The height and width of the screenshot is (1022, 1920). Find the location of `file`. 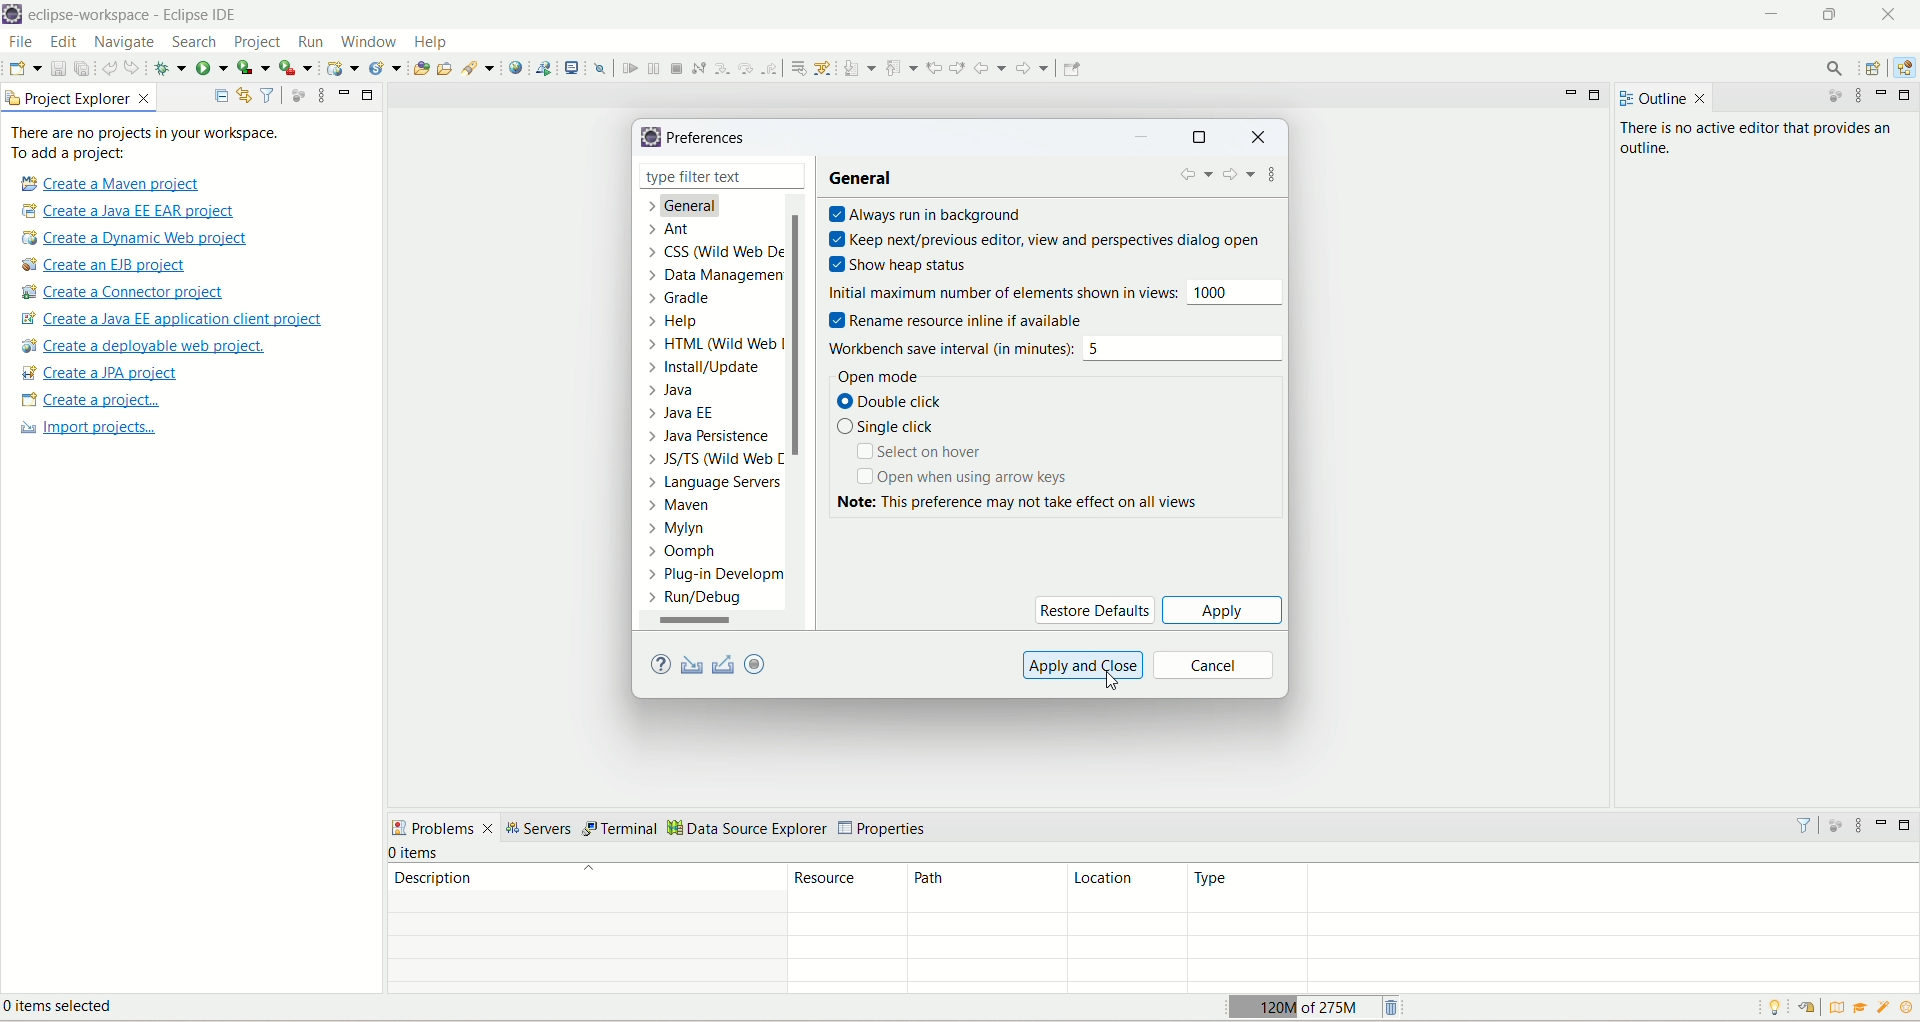

file is located at coordinates (20, 41).